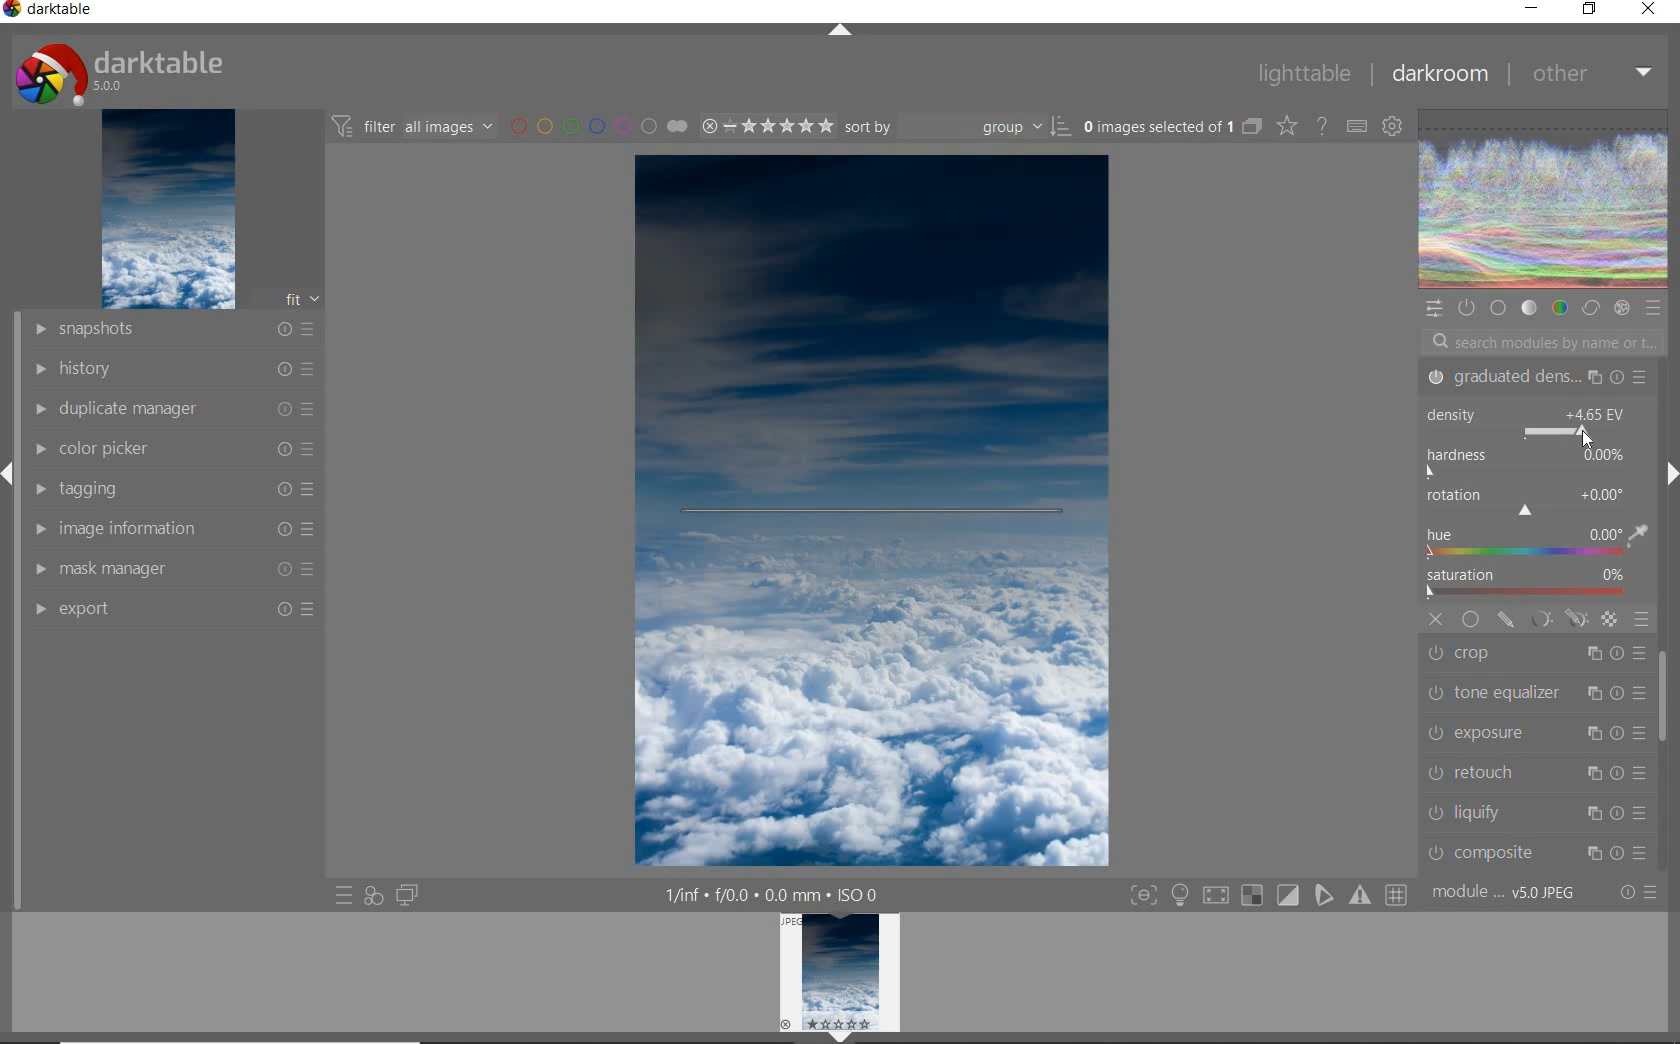 The height and width of the screenshot is (1044, 1680). I want to click on IMAGE, so click(166, 210).